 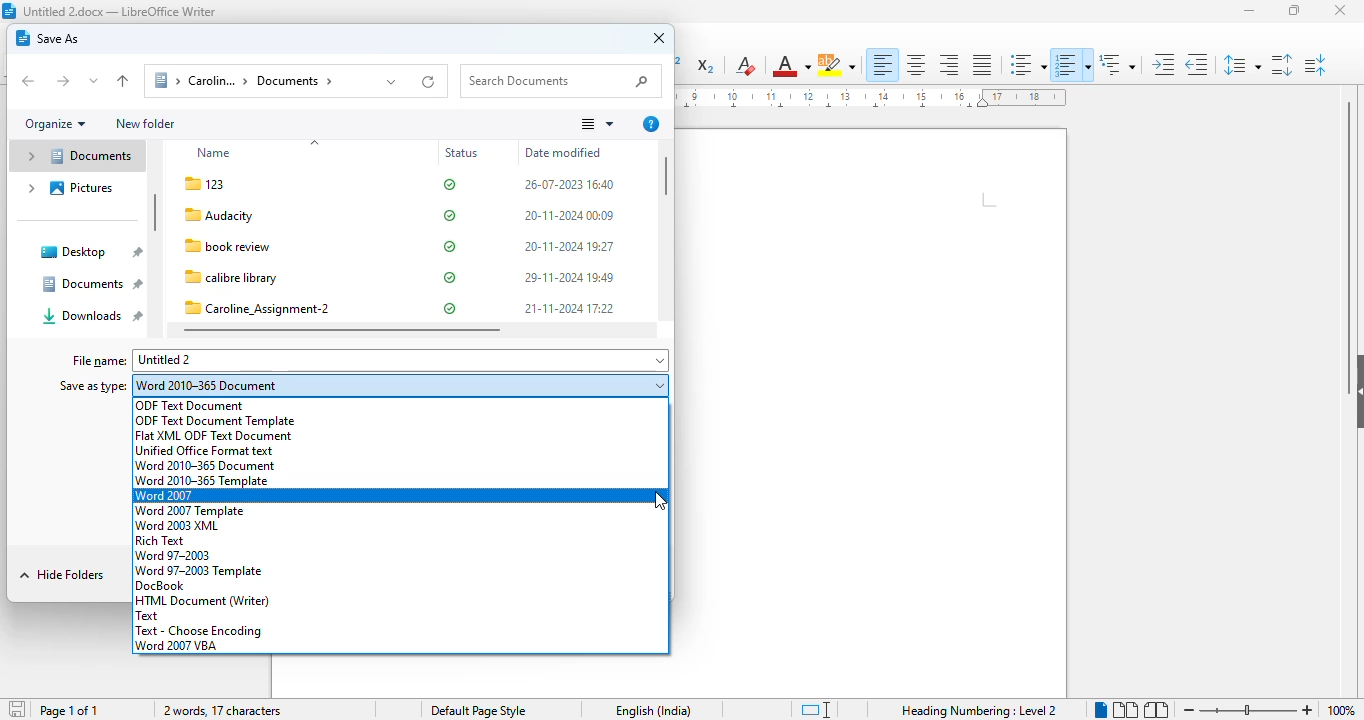 I want to click on word 97-2003 template, so click(x=201, y=572).